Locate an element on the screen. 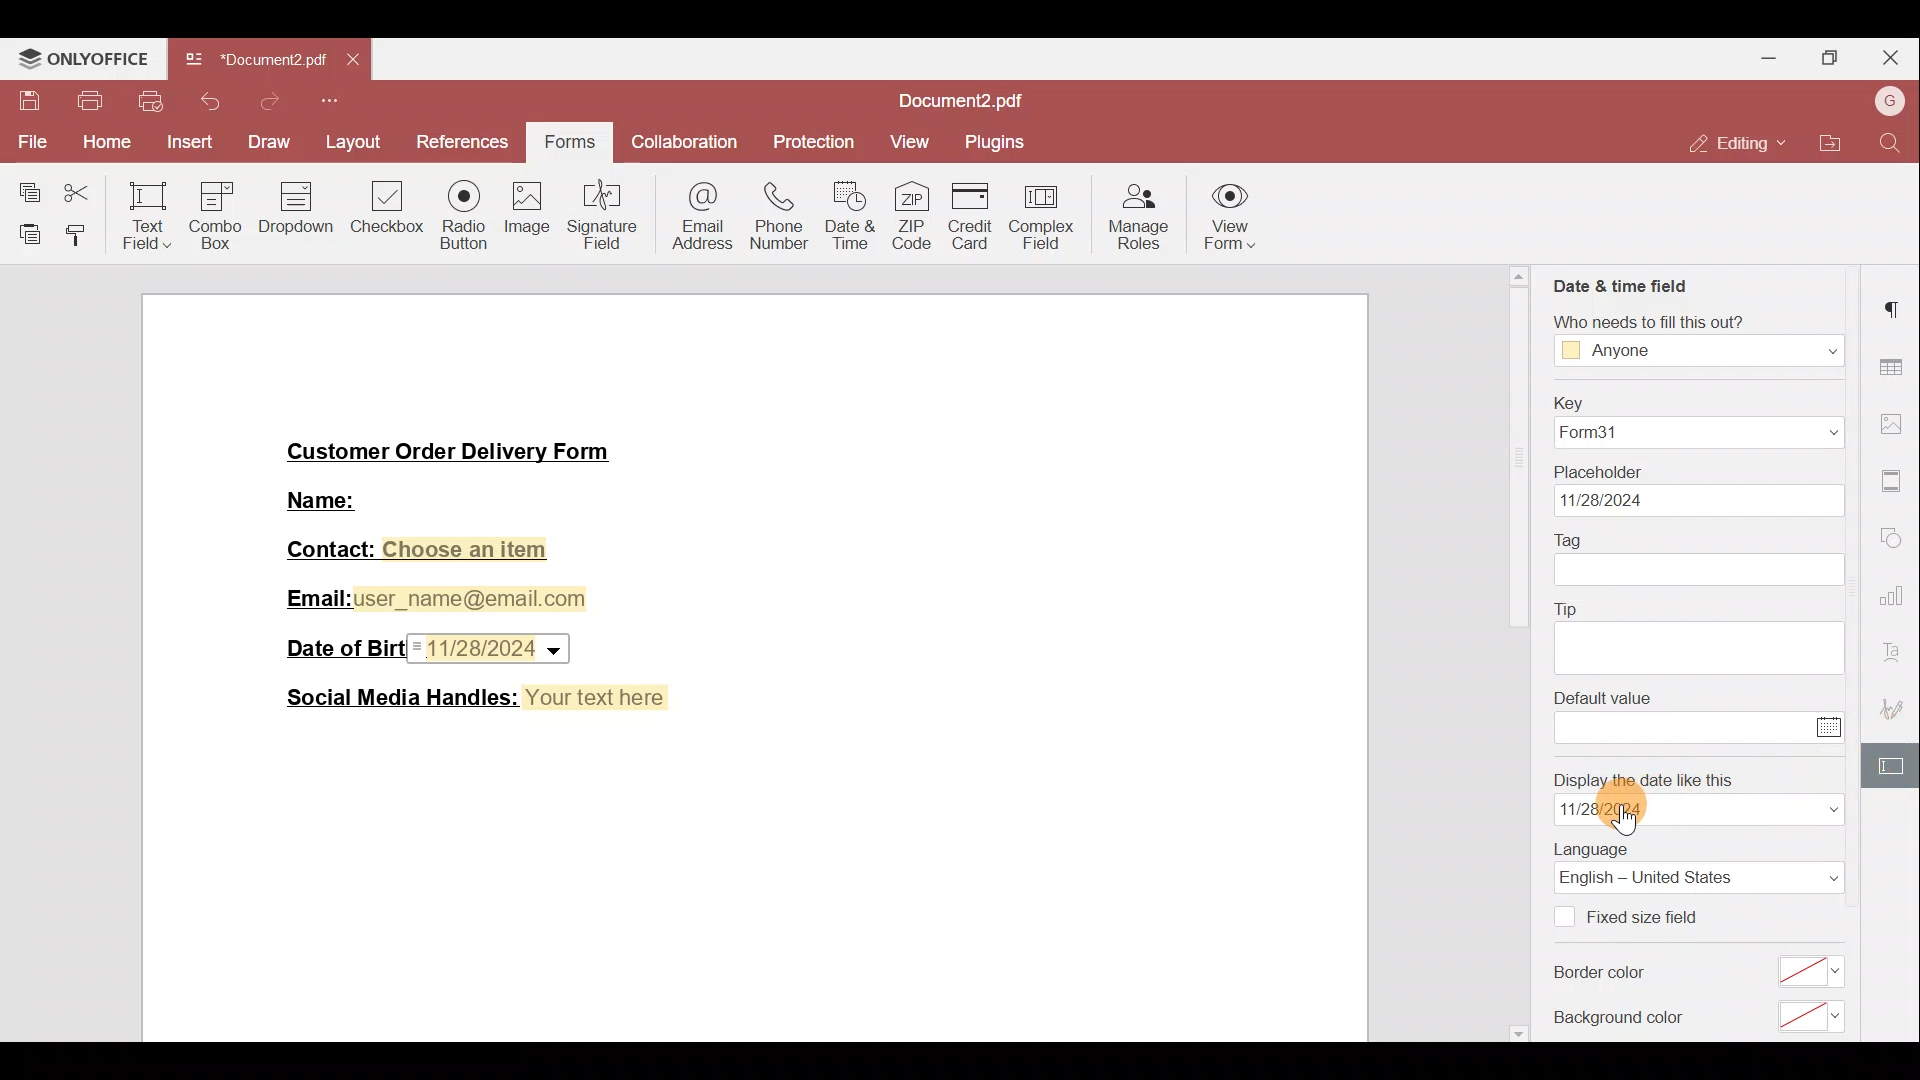 Image resolution: width=1920 pixels, height=1080 pixels. Undo is located at coordinates (207, 101).